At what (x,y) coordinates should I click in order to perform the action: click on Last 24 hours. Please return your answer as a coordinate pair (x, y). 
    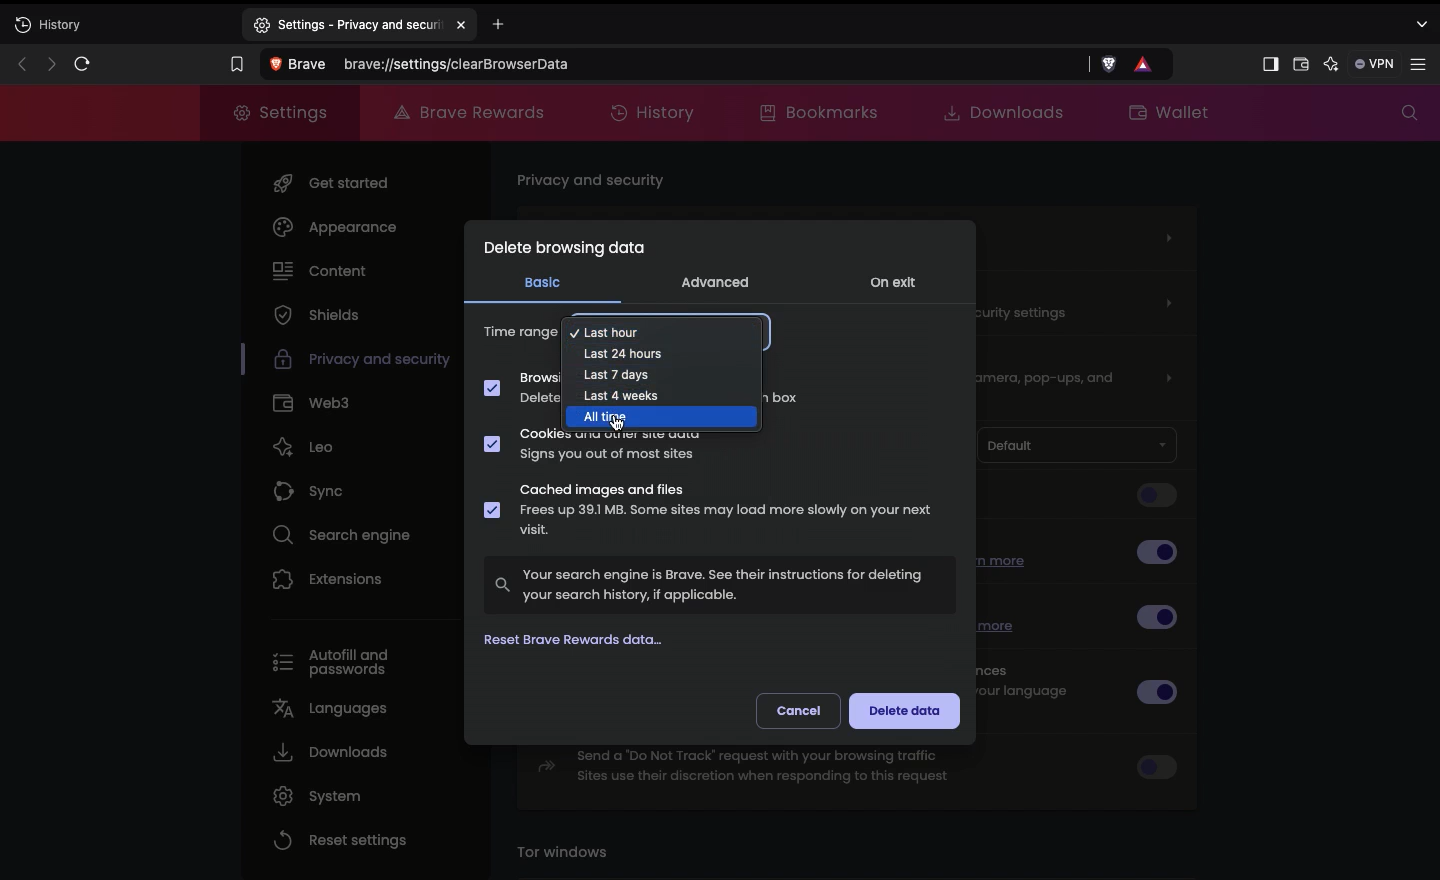
    Looking at the image, I should click on (627, 352).